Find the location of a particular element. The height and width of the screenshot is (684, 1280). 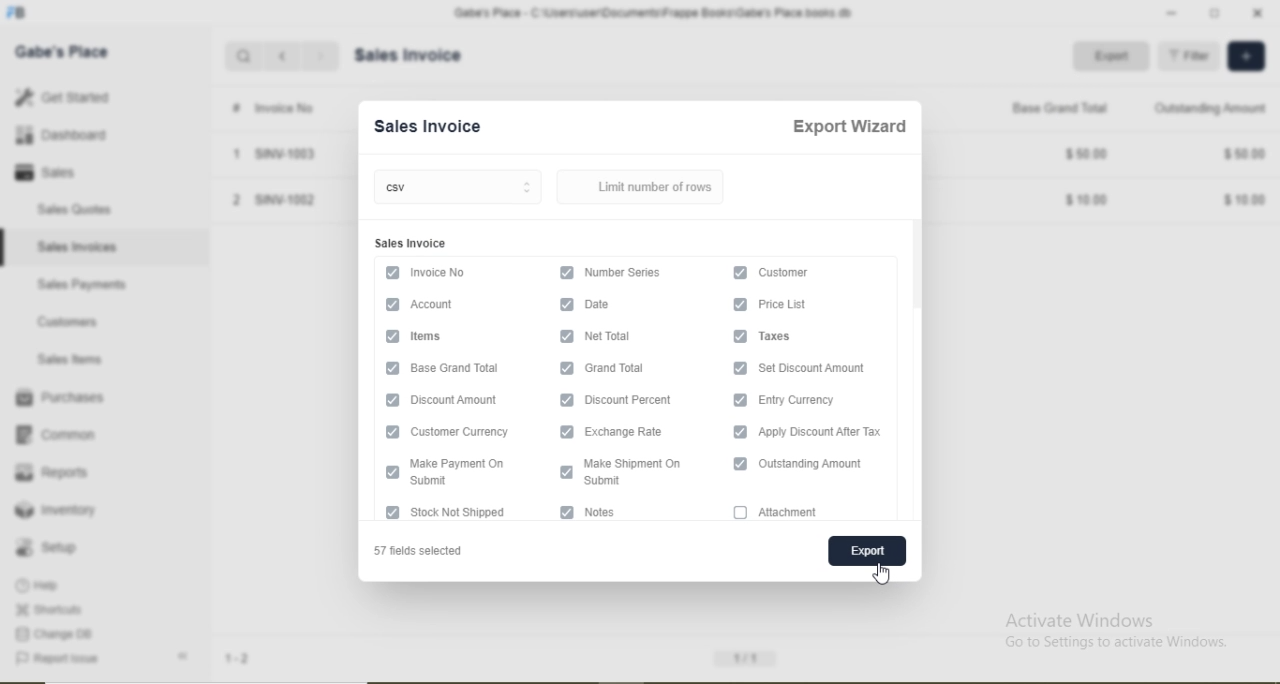

export is located at coordinates (864, 550).